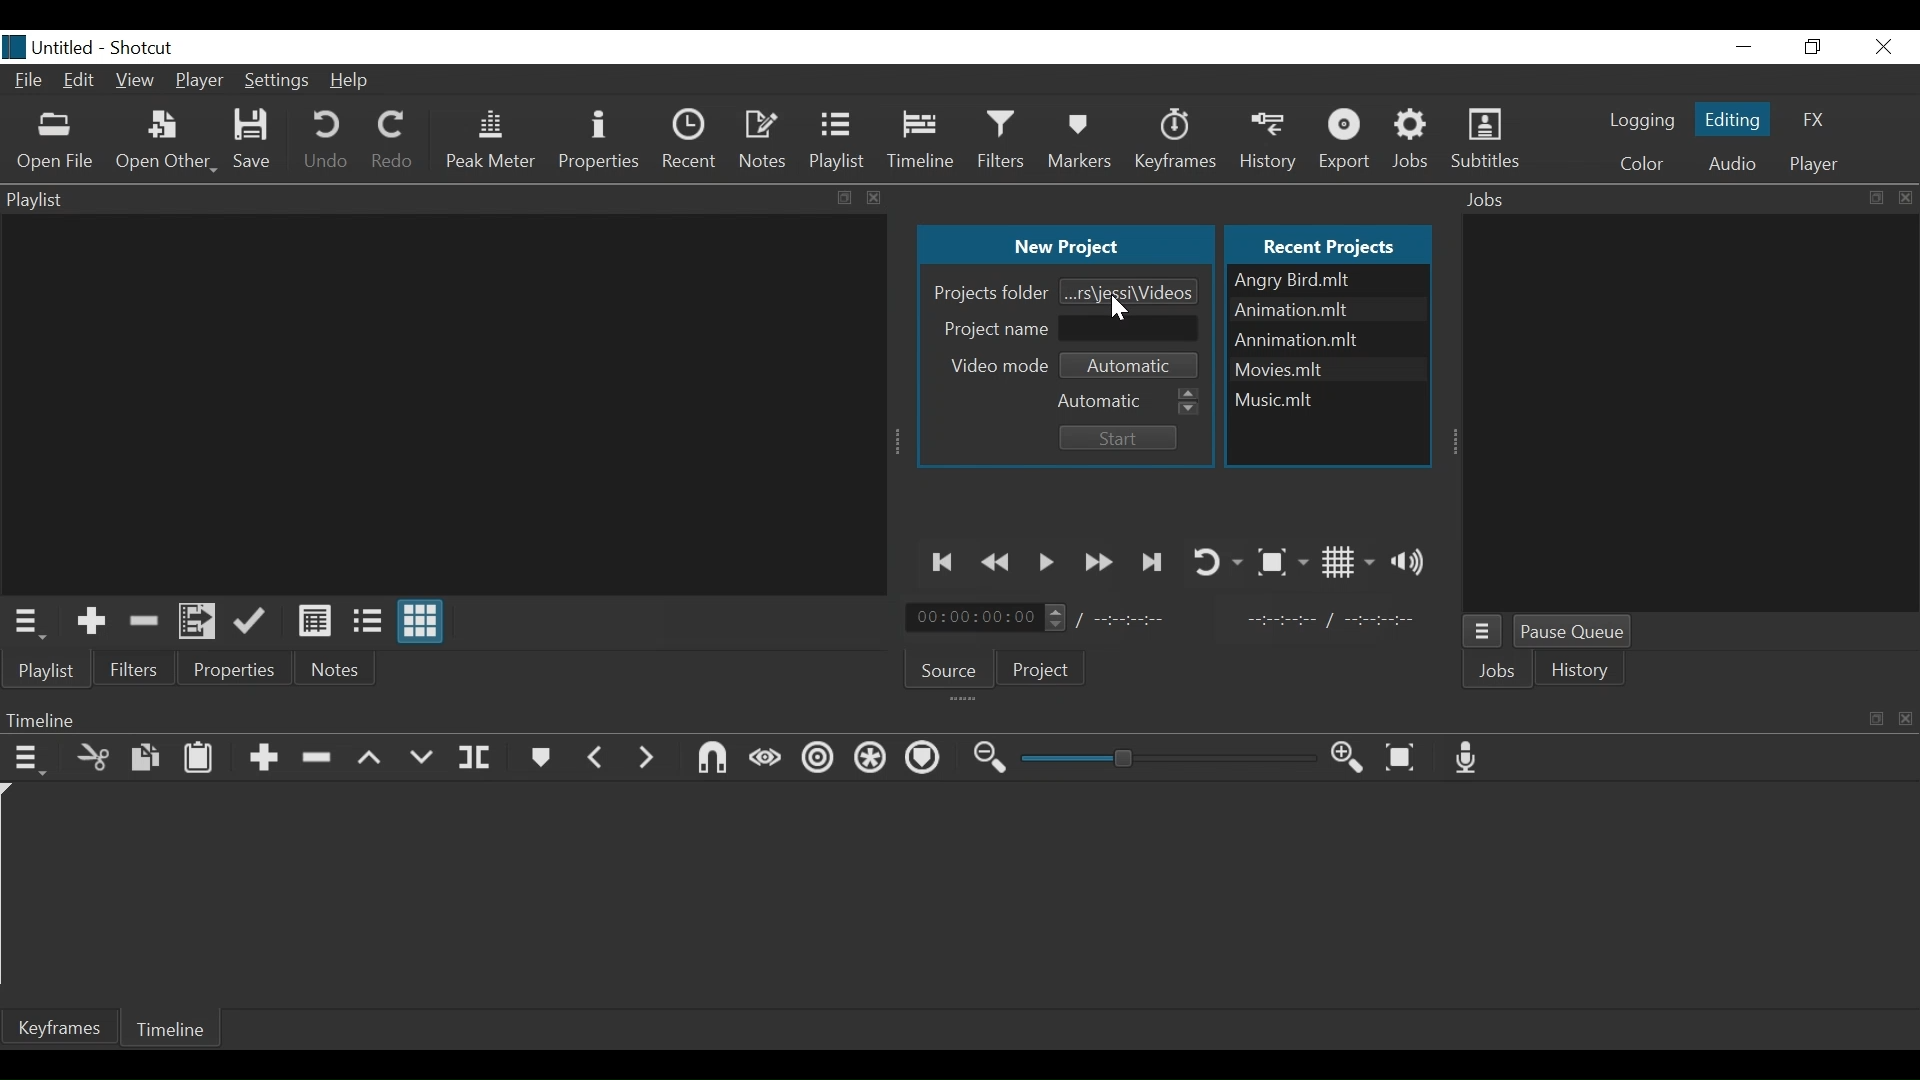 This screenshot has width=1920, height=1080. I want to click on Ripple all tracks, so click(871, 760).